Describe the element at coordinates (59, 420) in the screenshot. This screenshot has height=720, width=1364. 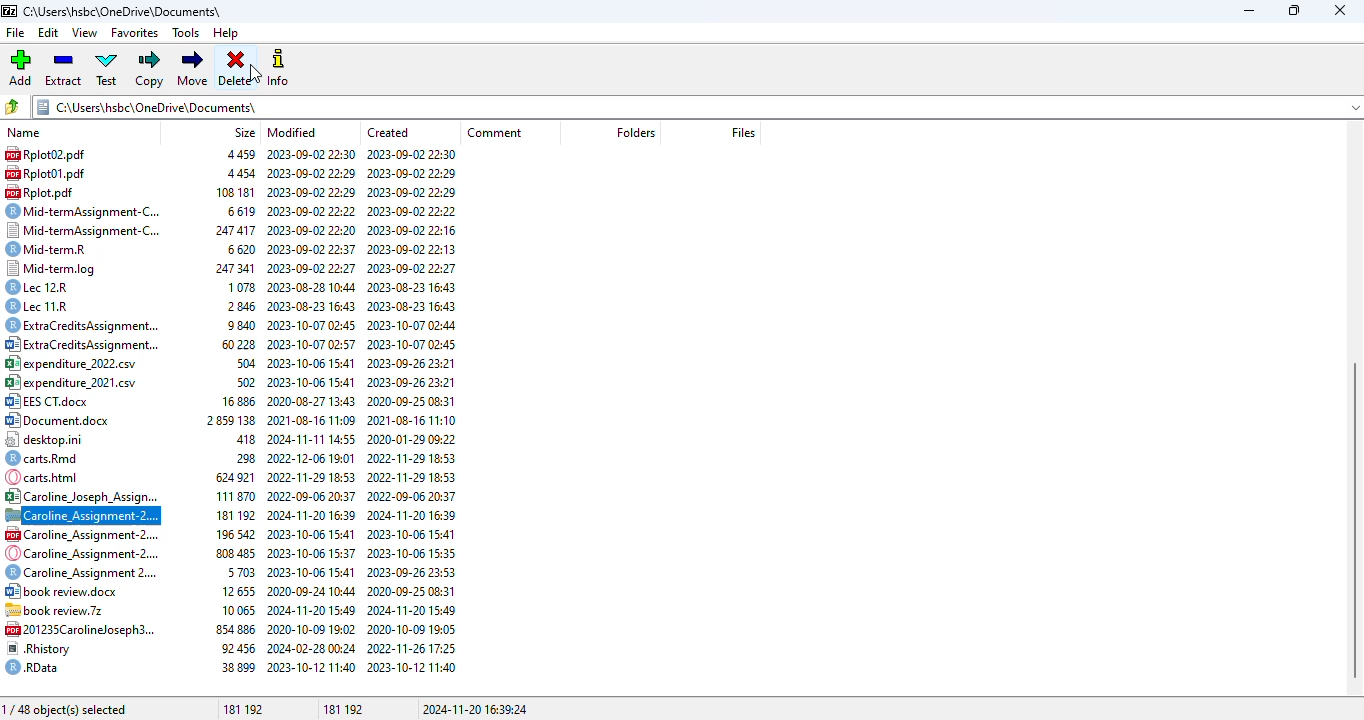
I see `document.docx` at that location.